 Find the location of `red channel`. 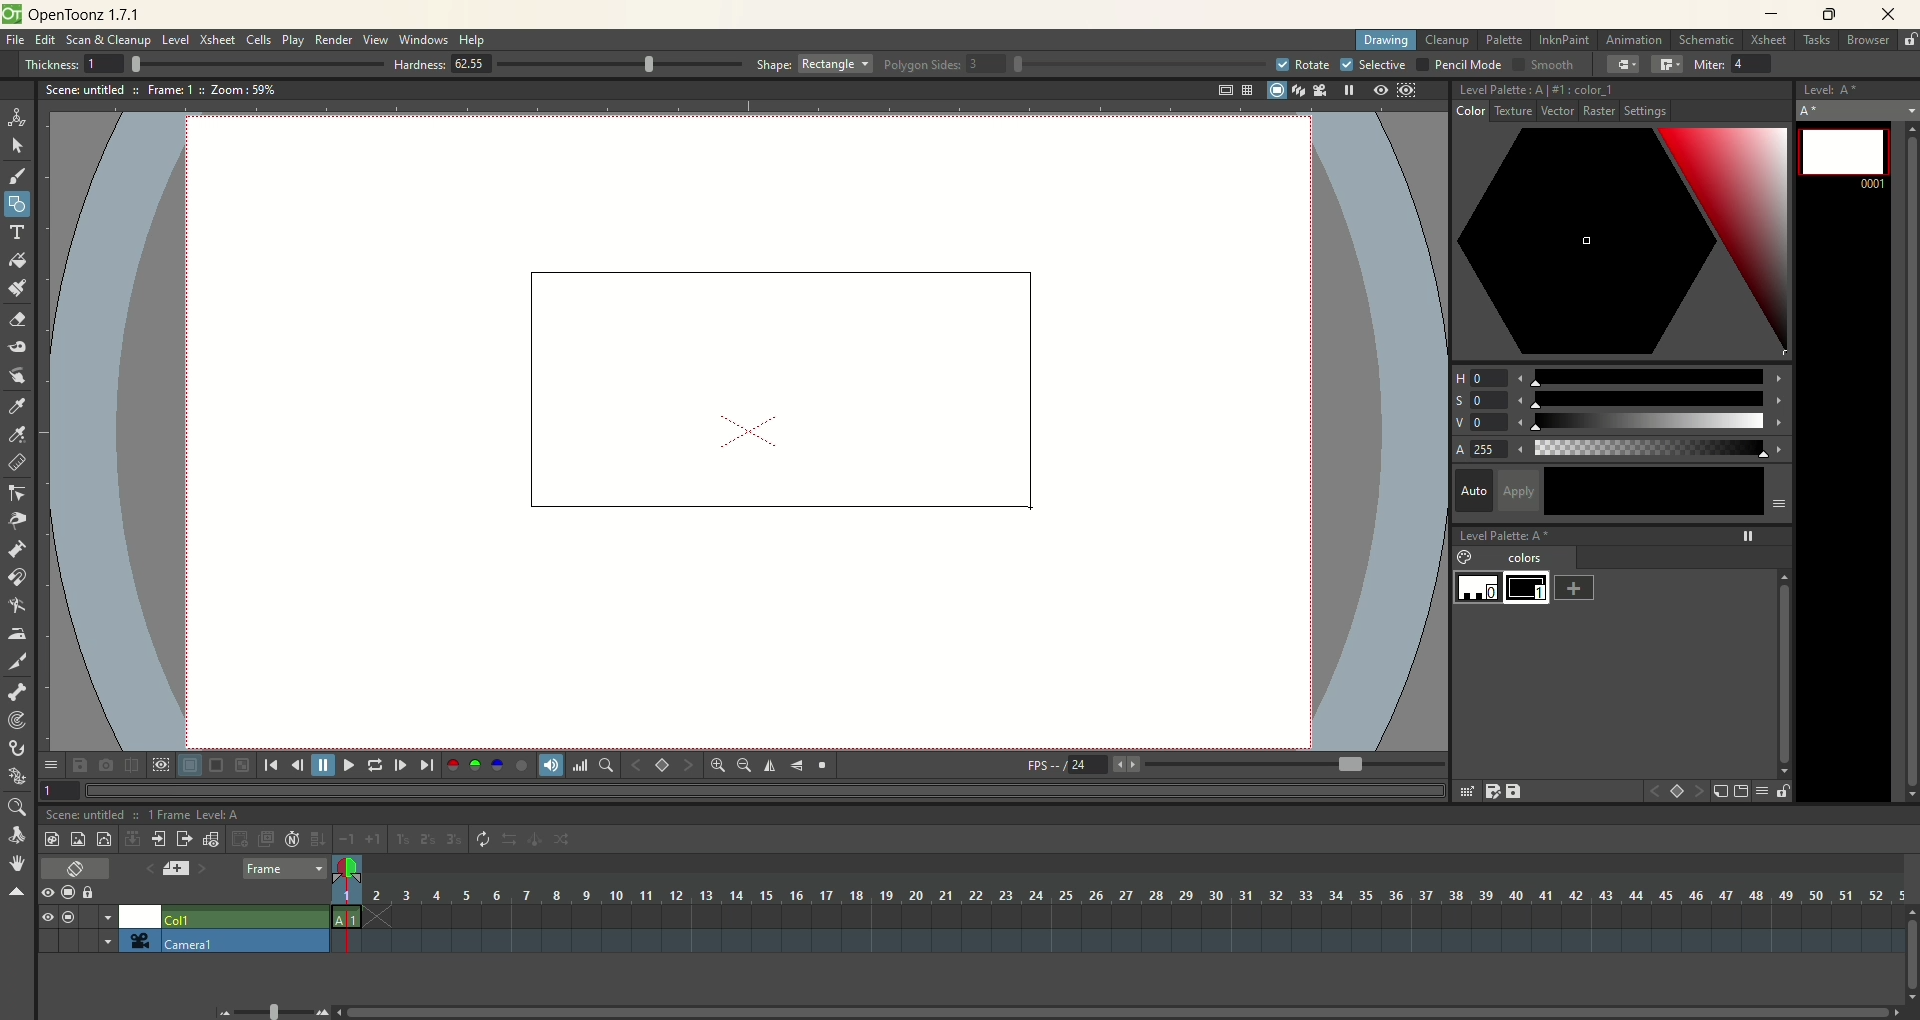

red channel is located at coordinates (453, 763).